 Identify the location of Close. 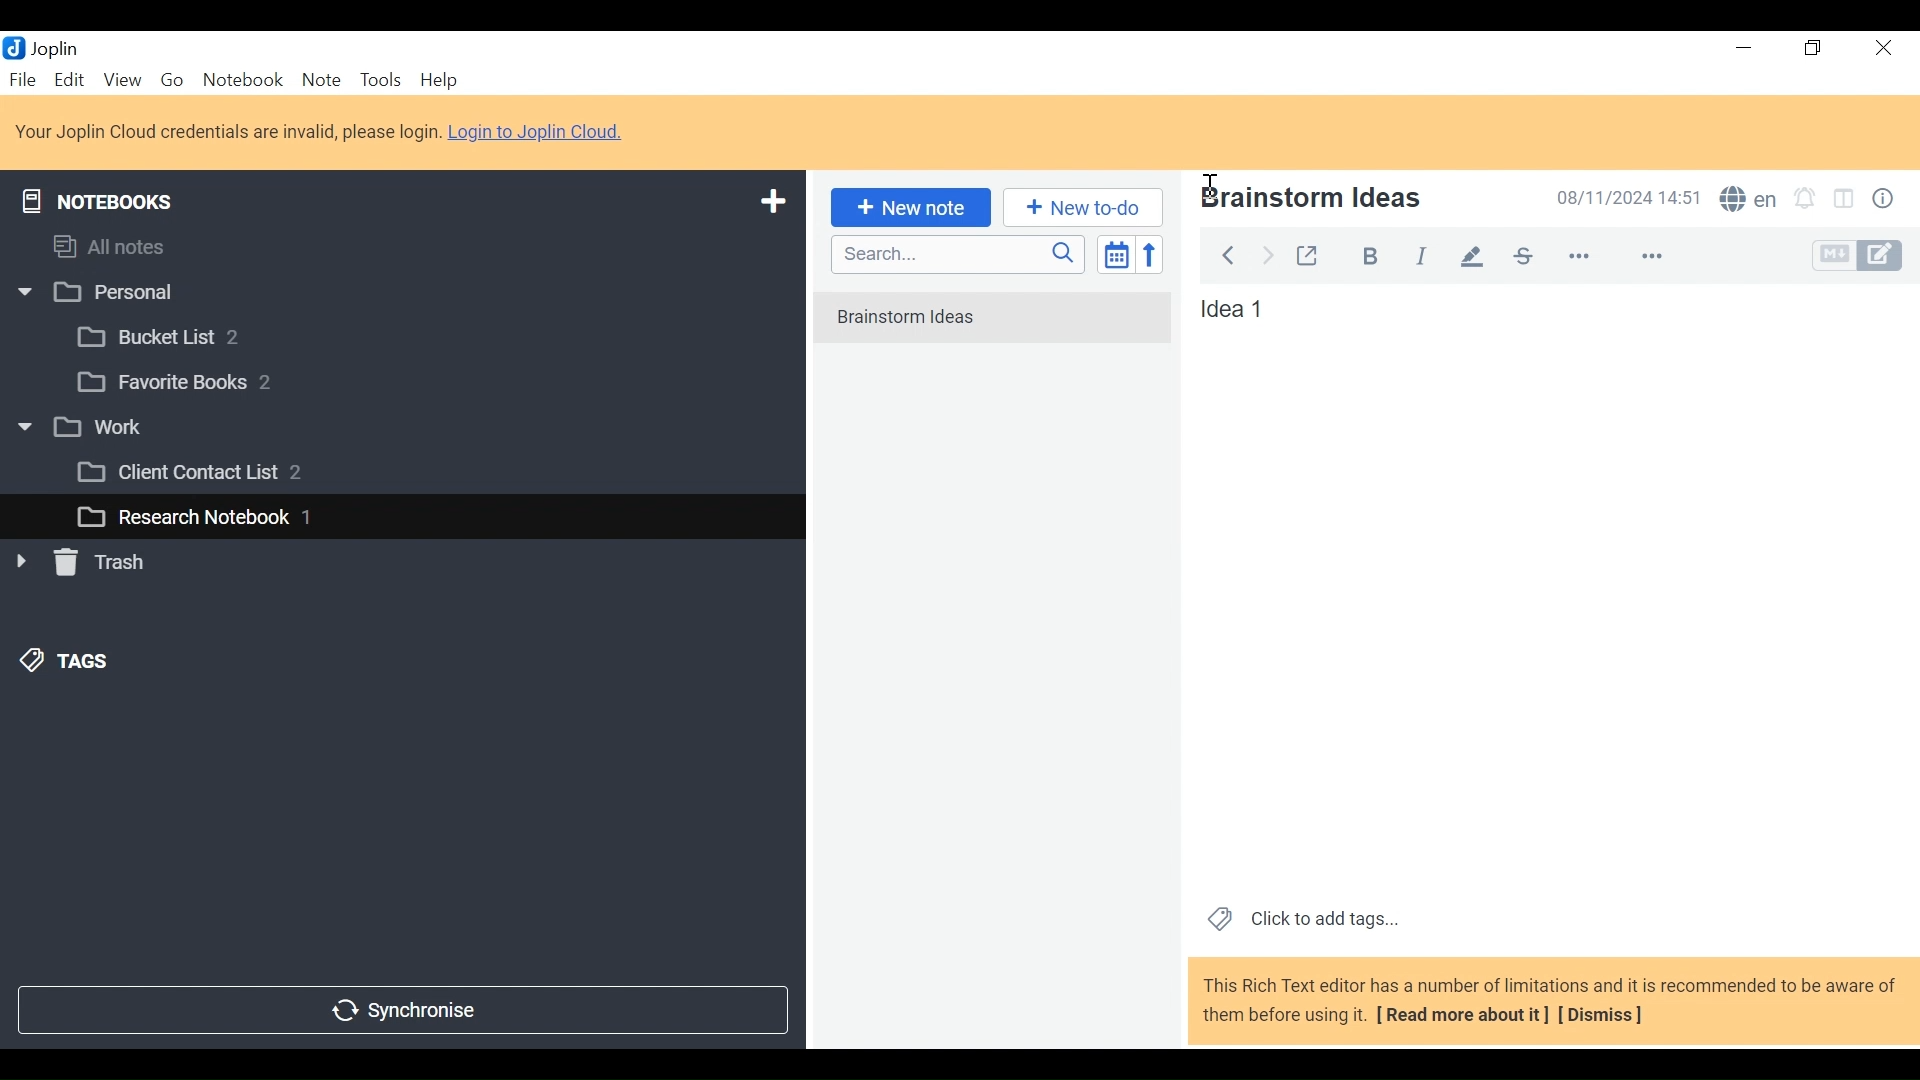
(1880, 49).